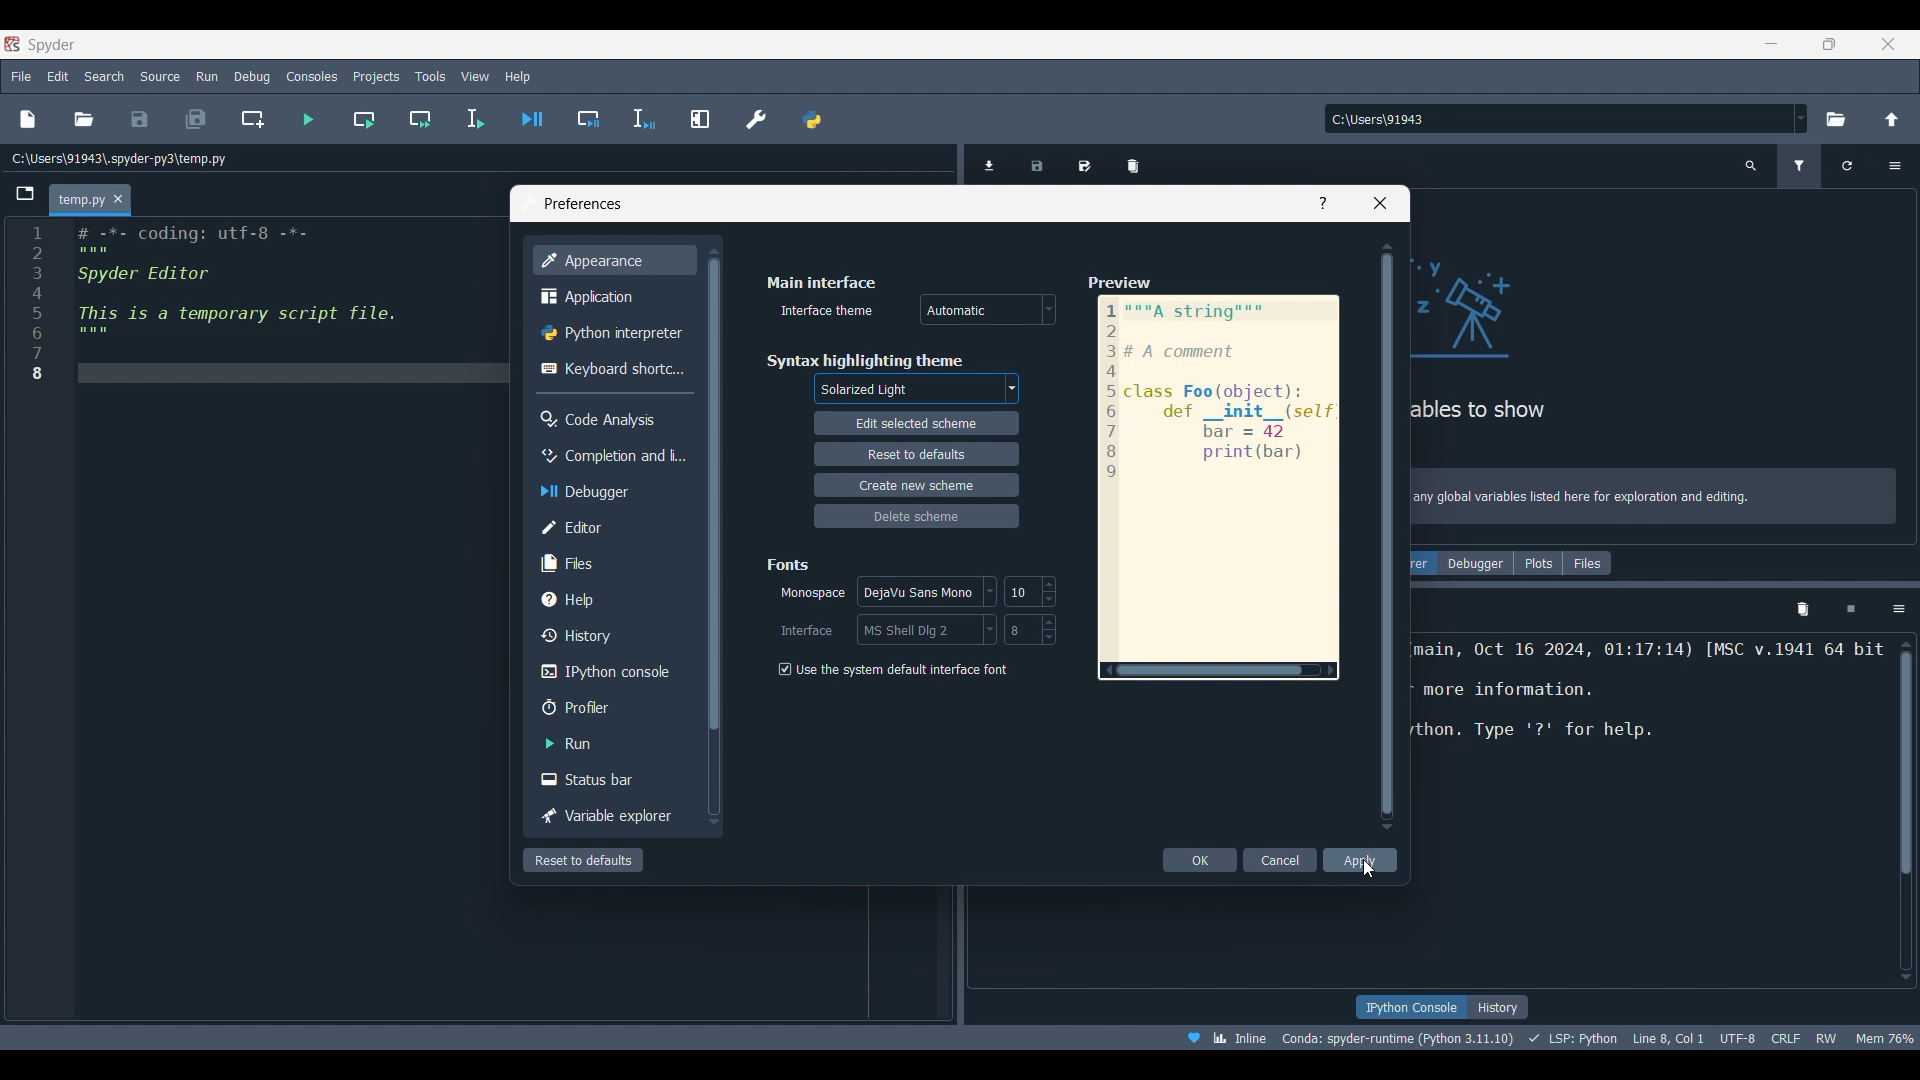  Describe the element at coordinates (1851, 610) in the screenshot. I see `Interrupt kernel` at that location.